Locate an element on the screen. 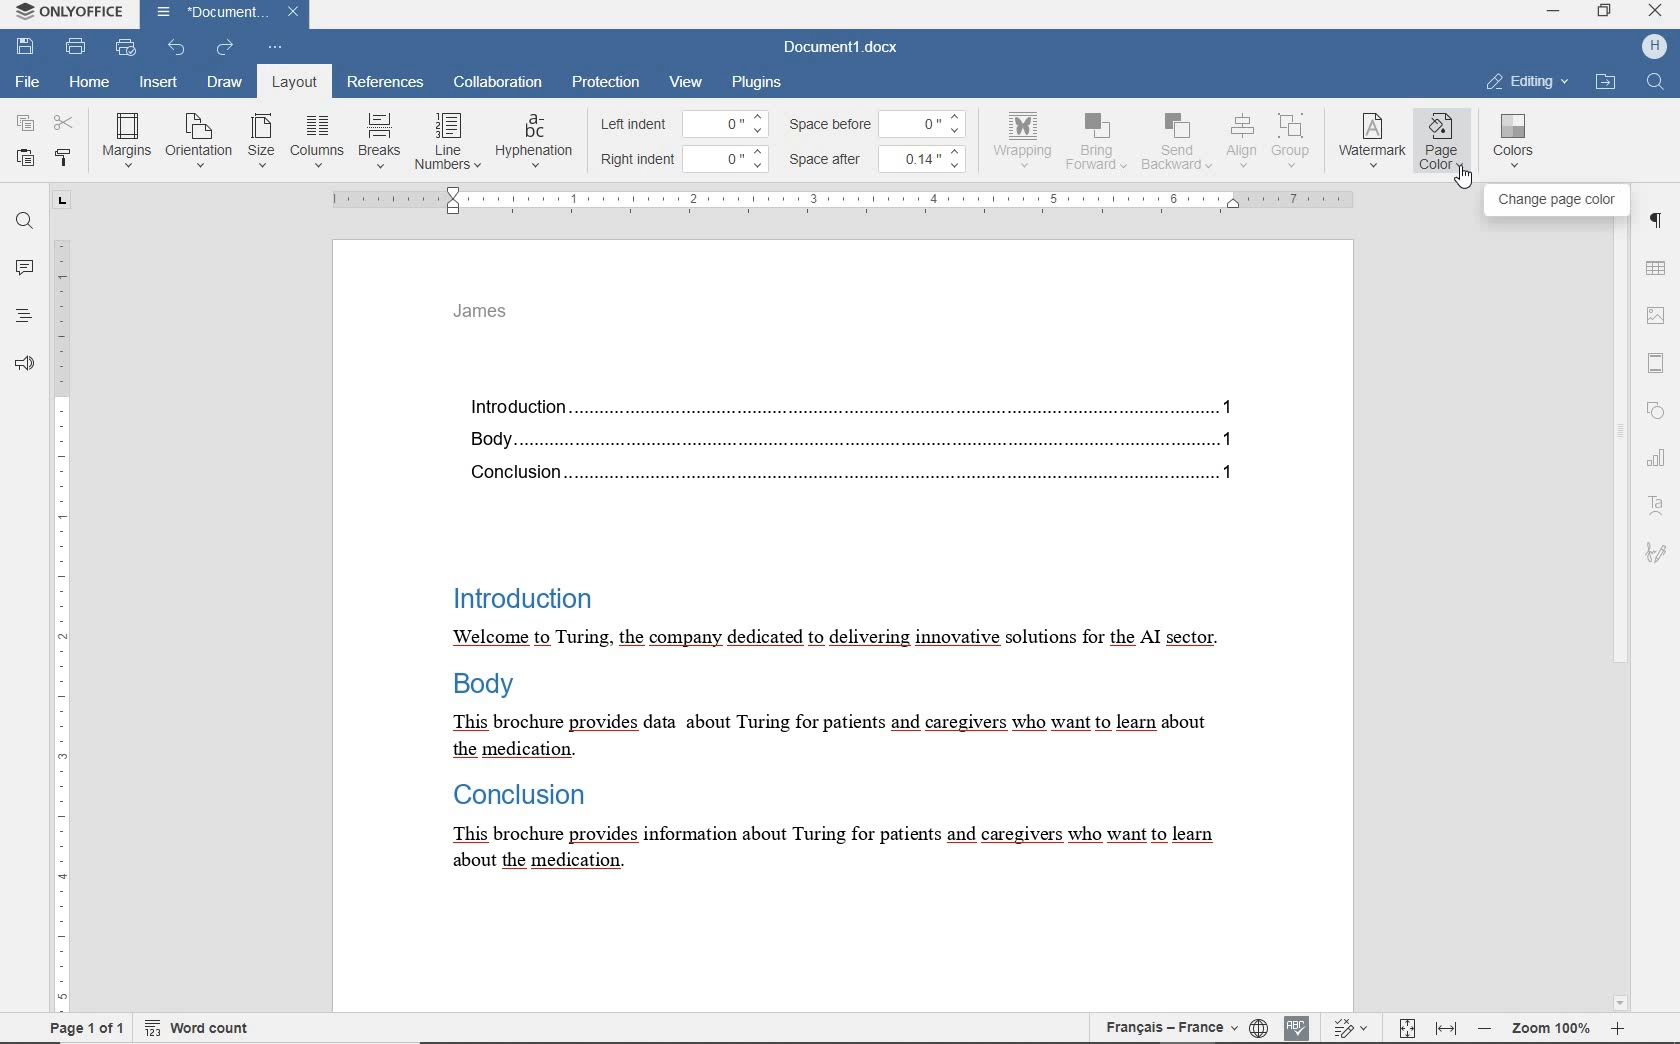 The width and height of the screenshot is (1680, 1044). space before is located at coordinates (830, 125).